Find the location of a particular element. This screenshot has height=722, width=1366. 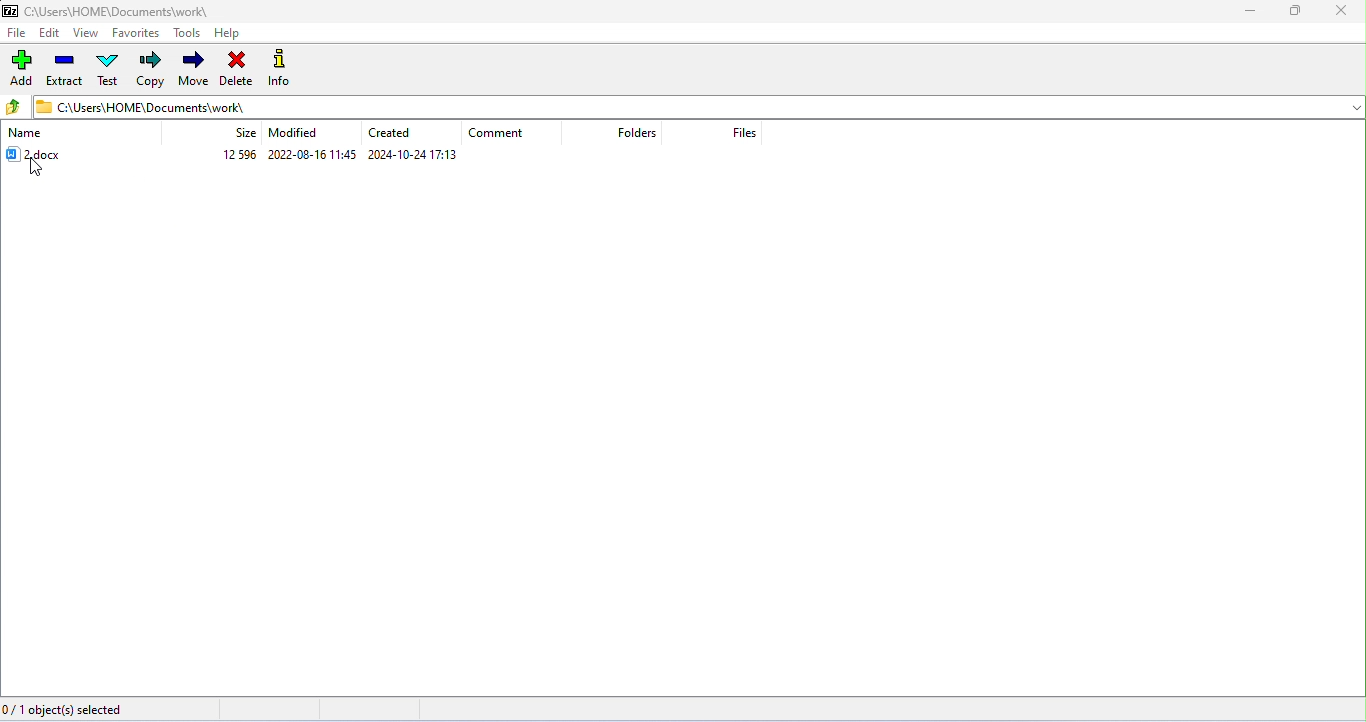

previous folder is located at coordinates (15, 107).